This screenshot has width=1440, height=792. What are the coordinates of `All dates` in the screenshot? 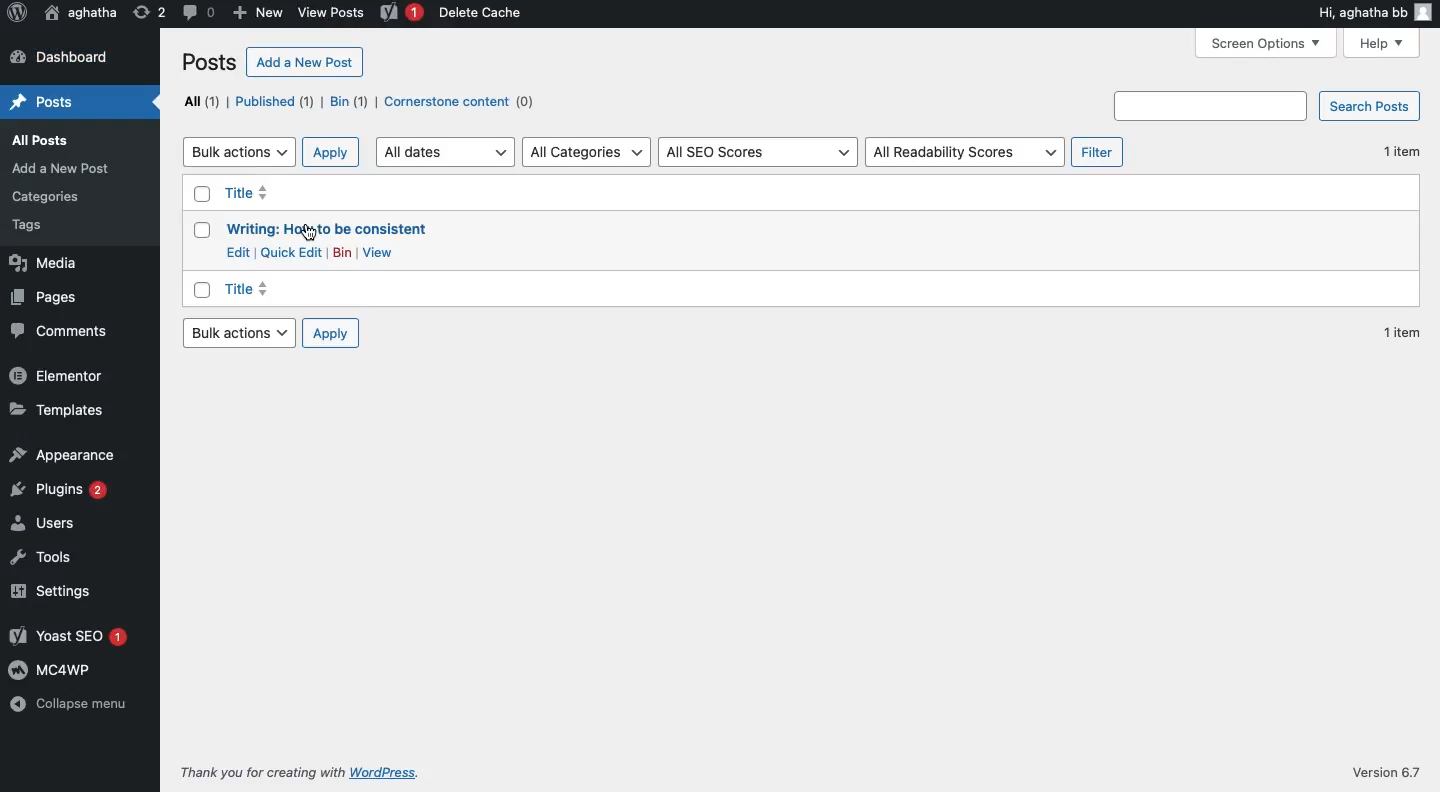 It's located at (443, 152).